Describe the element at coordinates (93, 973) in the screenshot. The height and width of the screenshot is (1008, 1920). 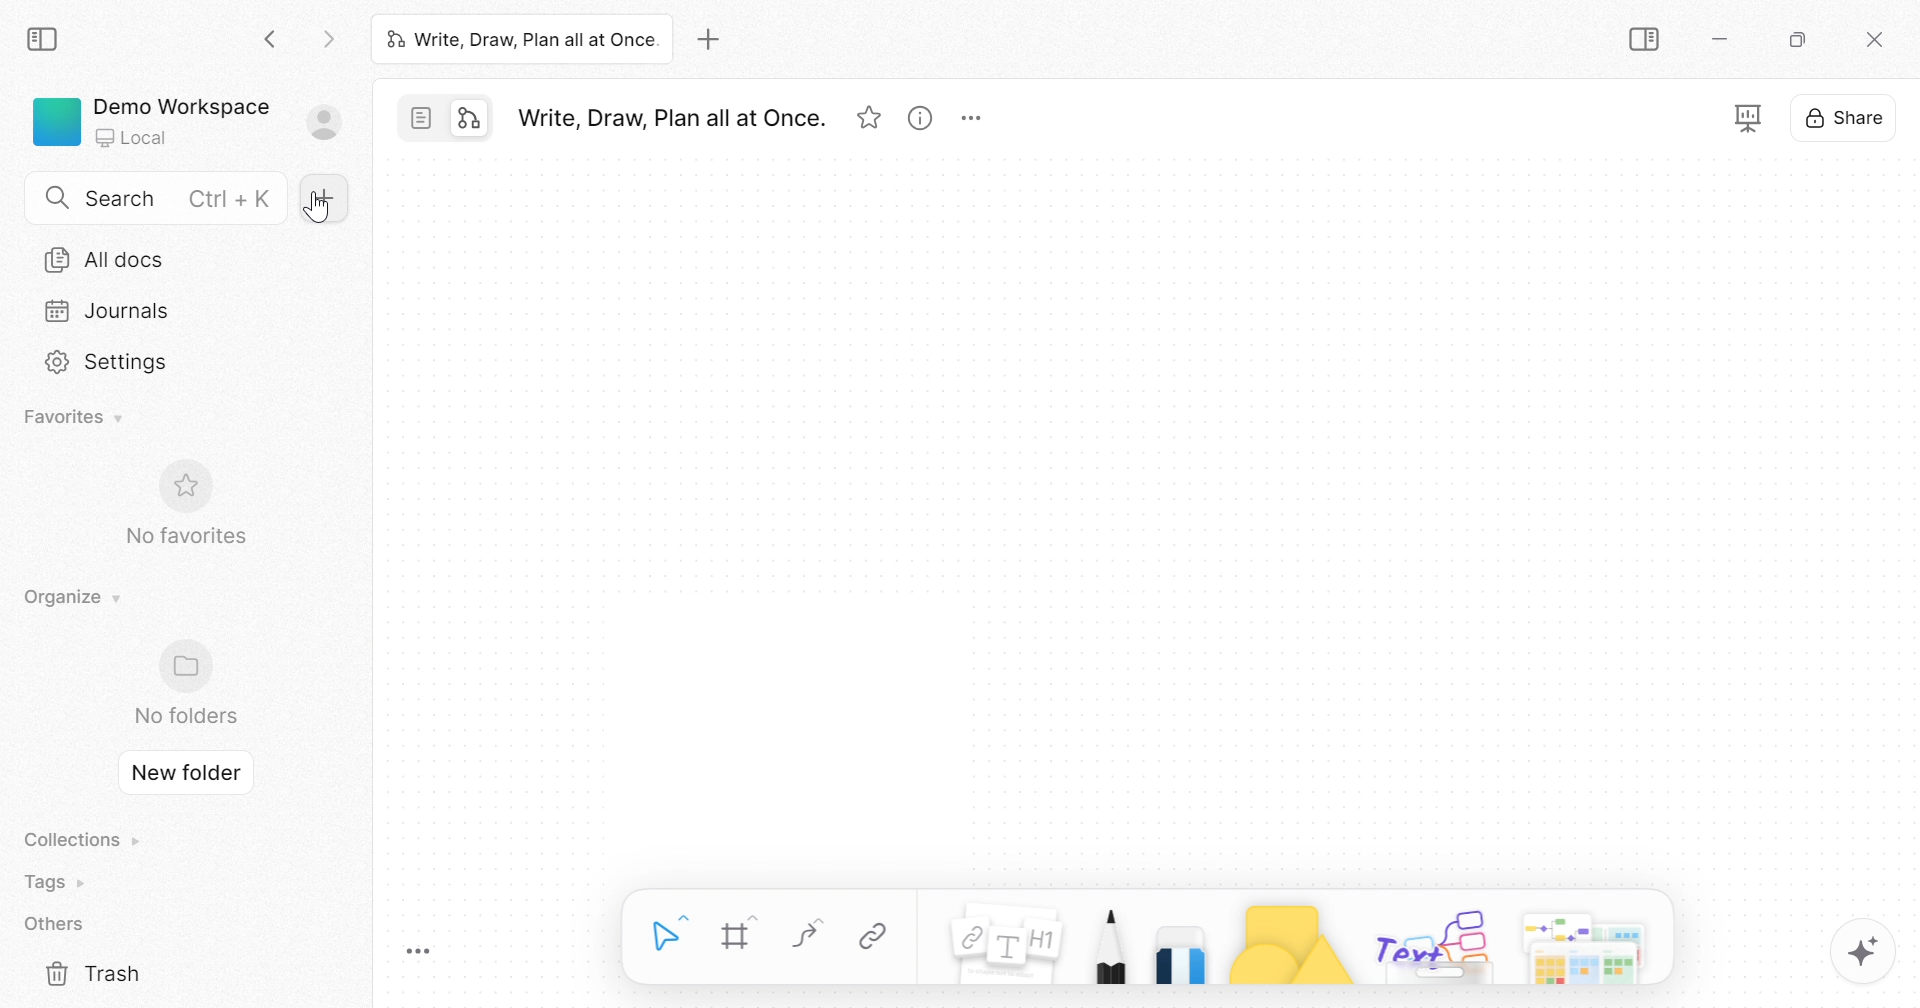
I see `Trash` at that location.